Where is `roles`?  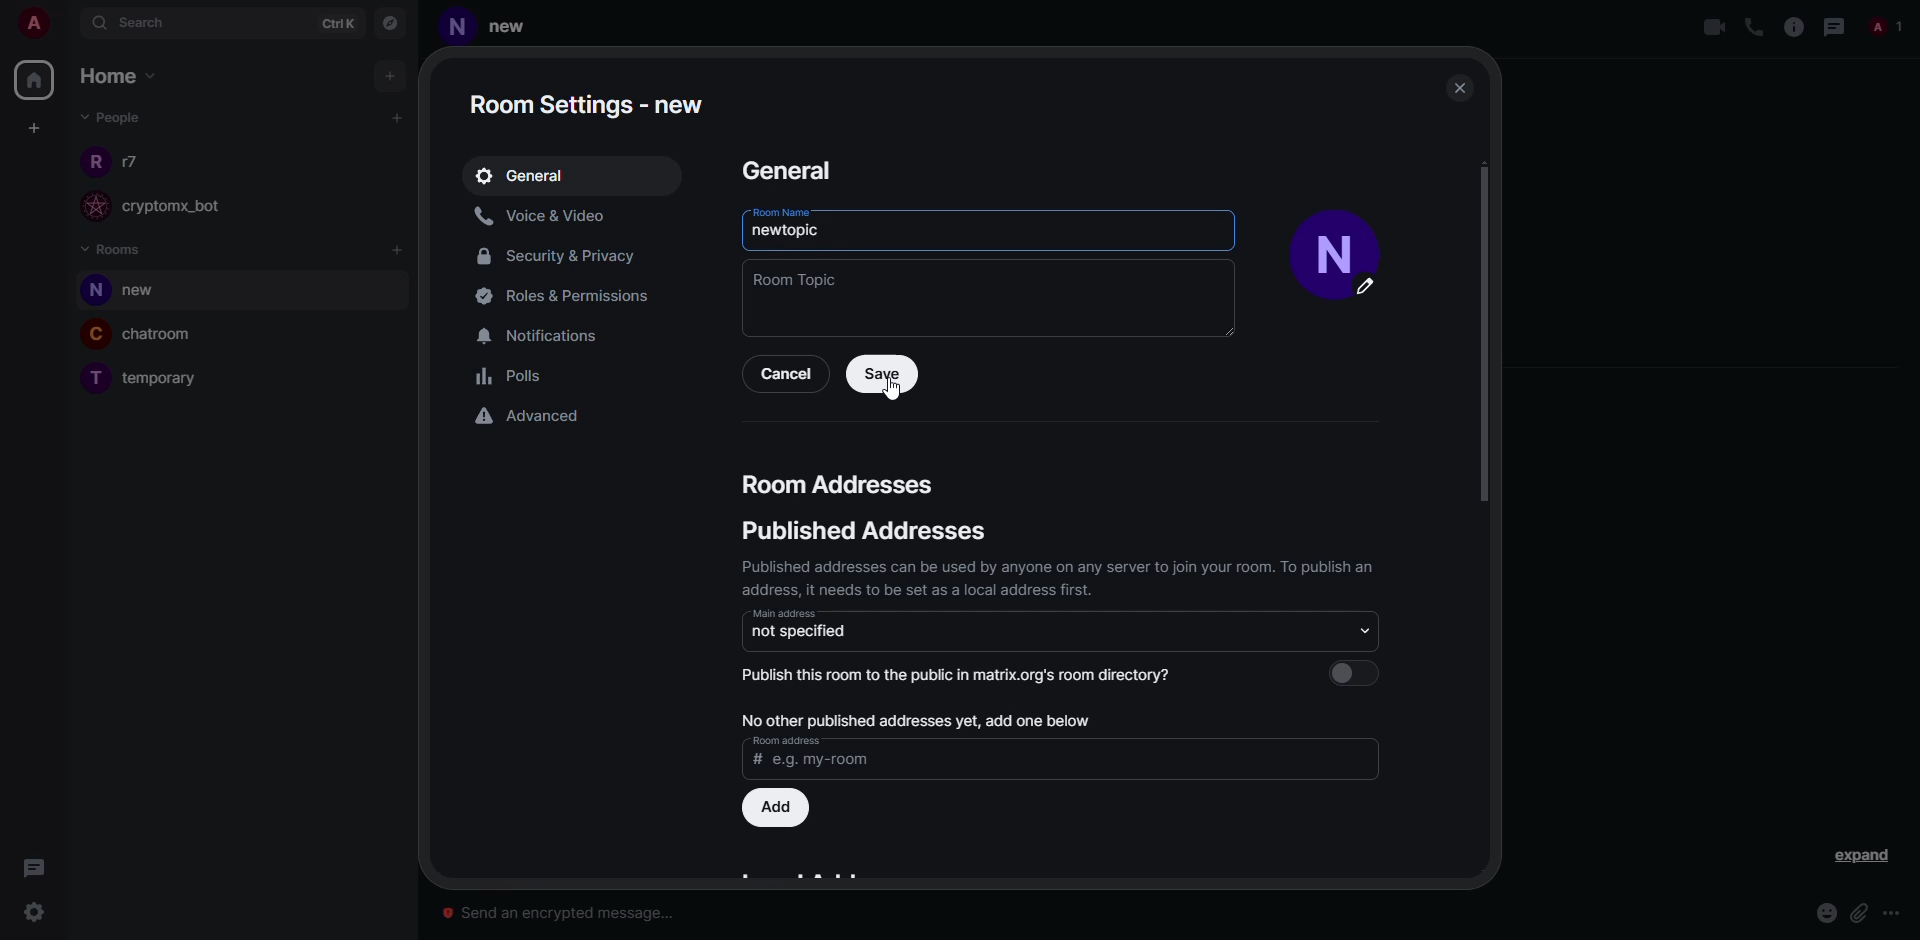 roles is located at coordinates (560, 296).